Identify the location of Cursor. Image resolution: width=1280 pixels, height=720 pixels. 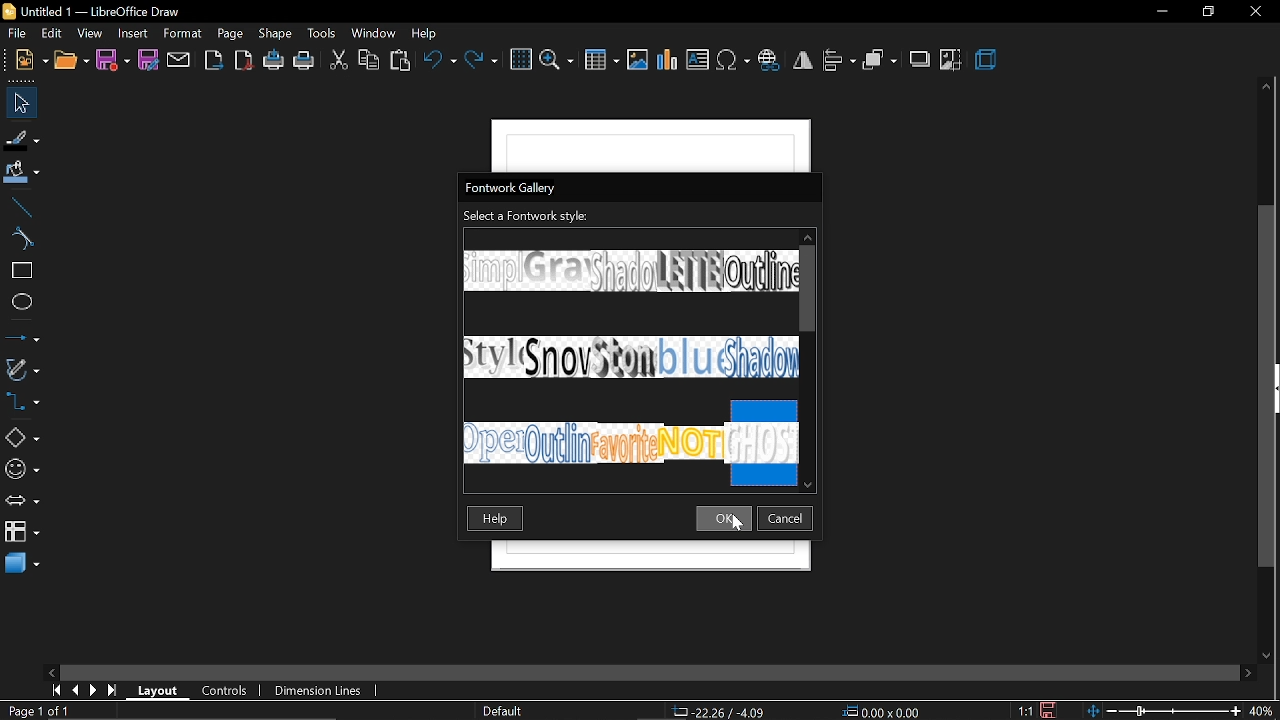
(736, 525).